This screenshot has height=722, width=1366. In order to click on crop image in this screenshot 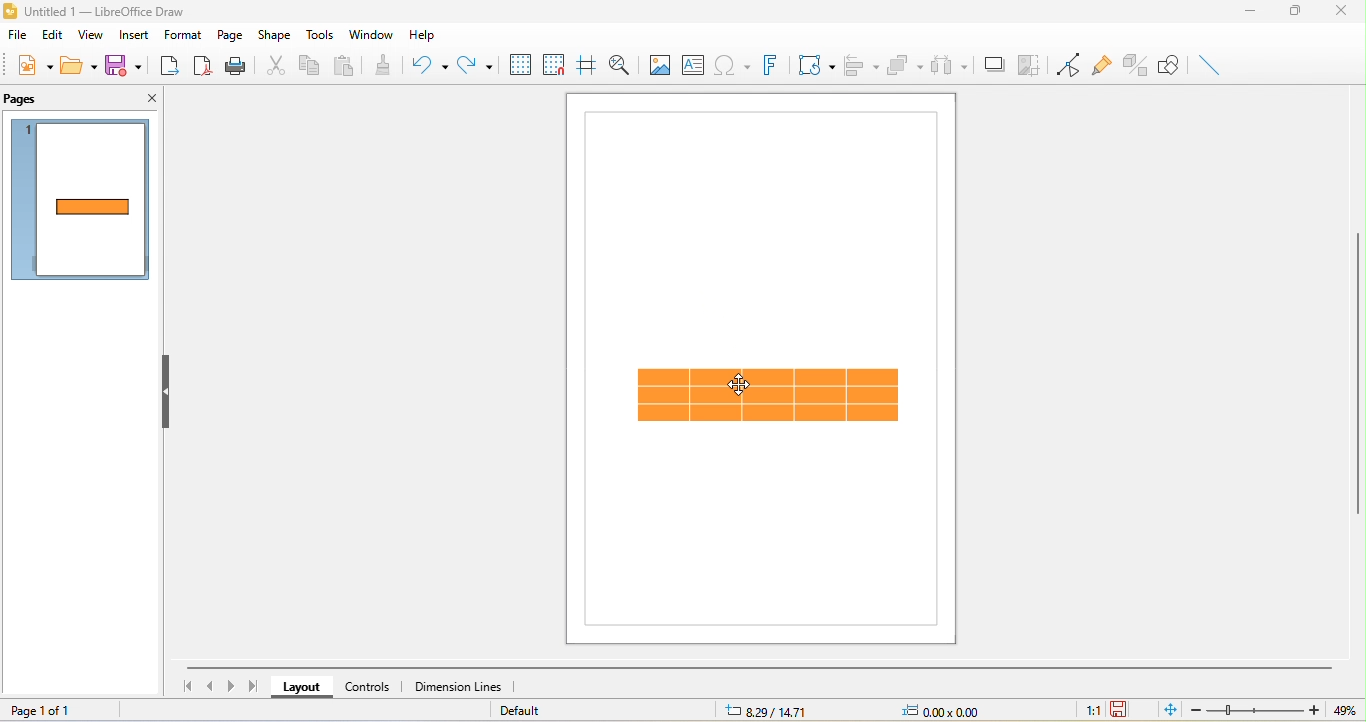, I will do `click(1032, 65)`.